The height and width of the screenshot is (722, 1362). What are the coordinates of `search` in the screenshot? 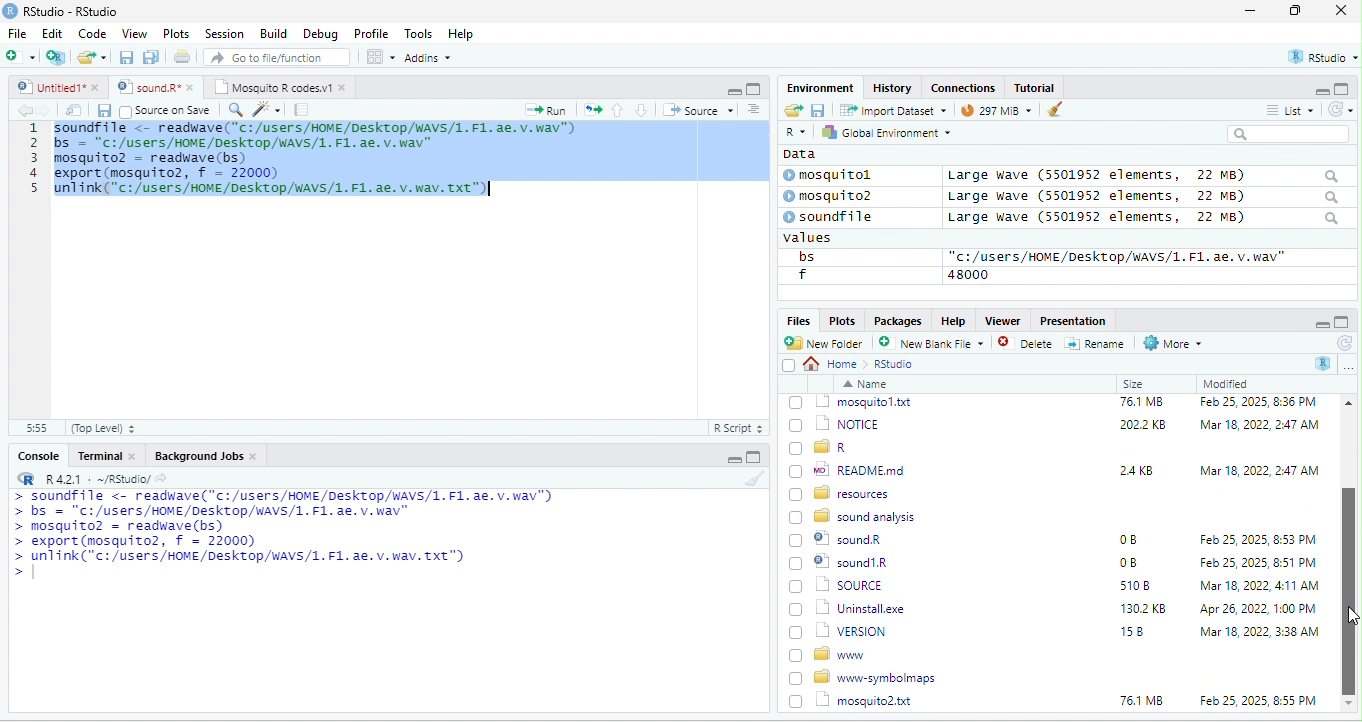 It's located at (235, 108).